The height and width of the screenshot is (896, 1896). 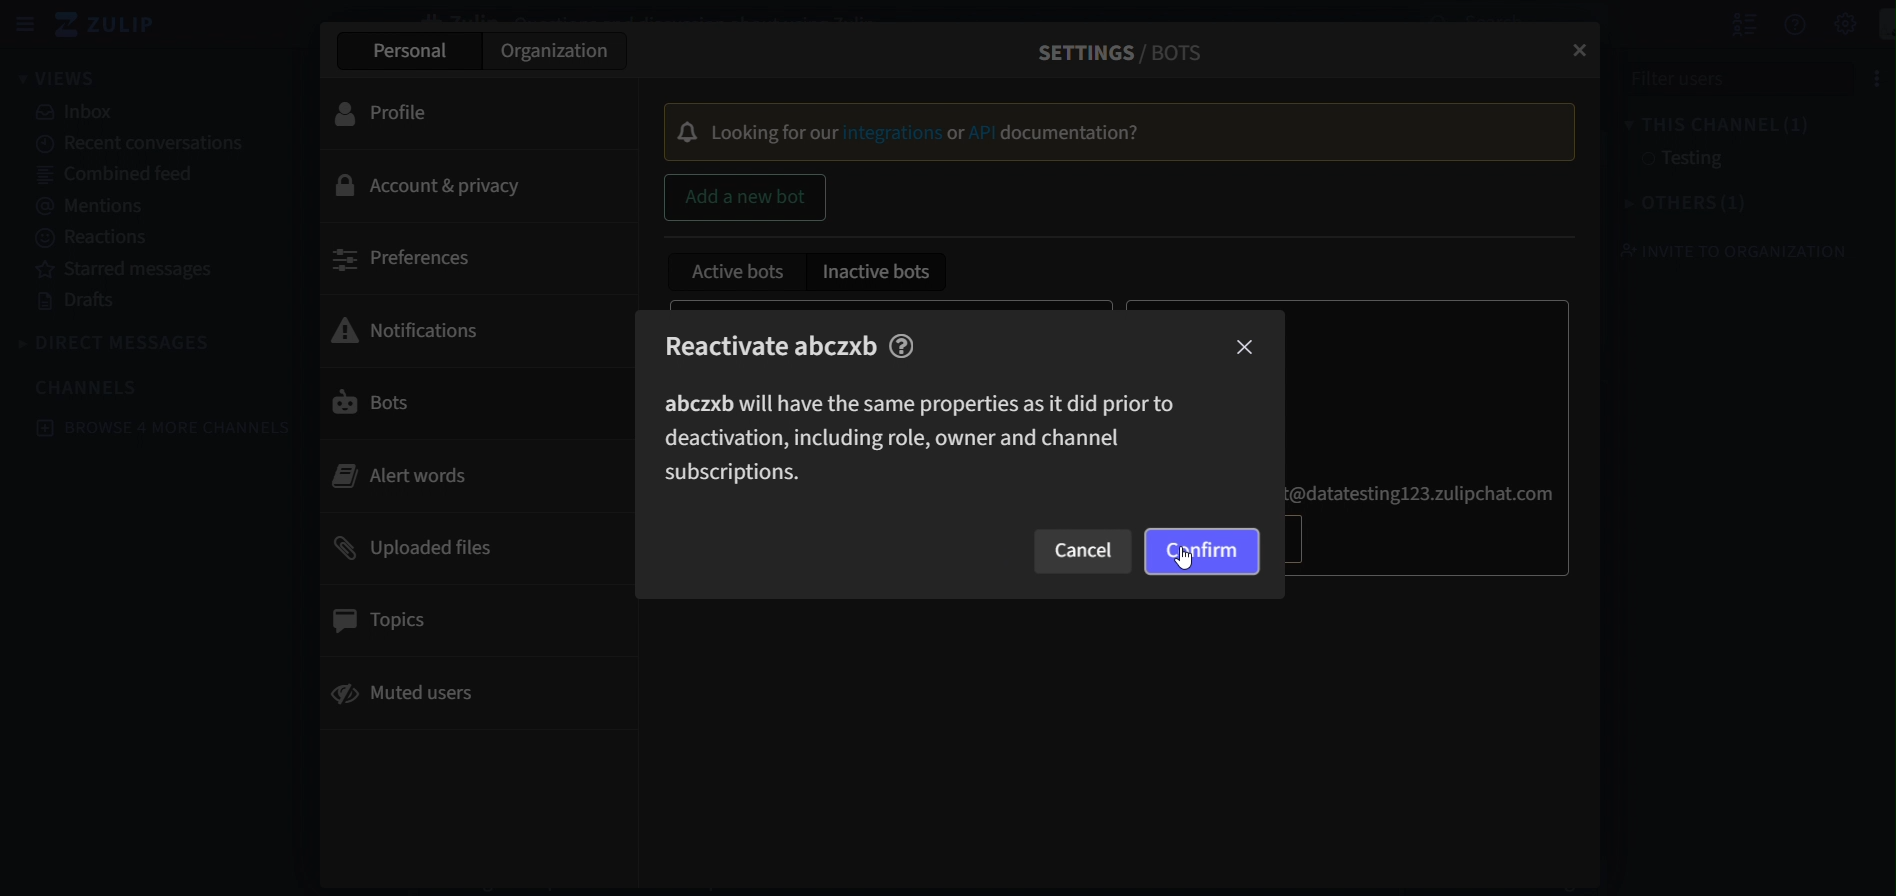 I want to click on abczxb will have the same properties as it did prior to deactivation,including role,owner and channel subscriptions., so click(x=929, y=449).